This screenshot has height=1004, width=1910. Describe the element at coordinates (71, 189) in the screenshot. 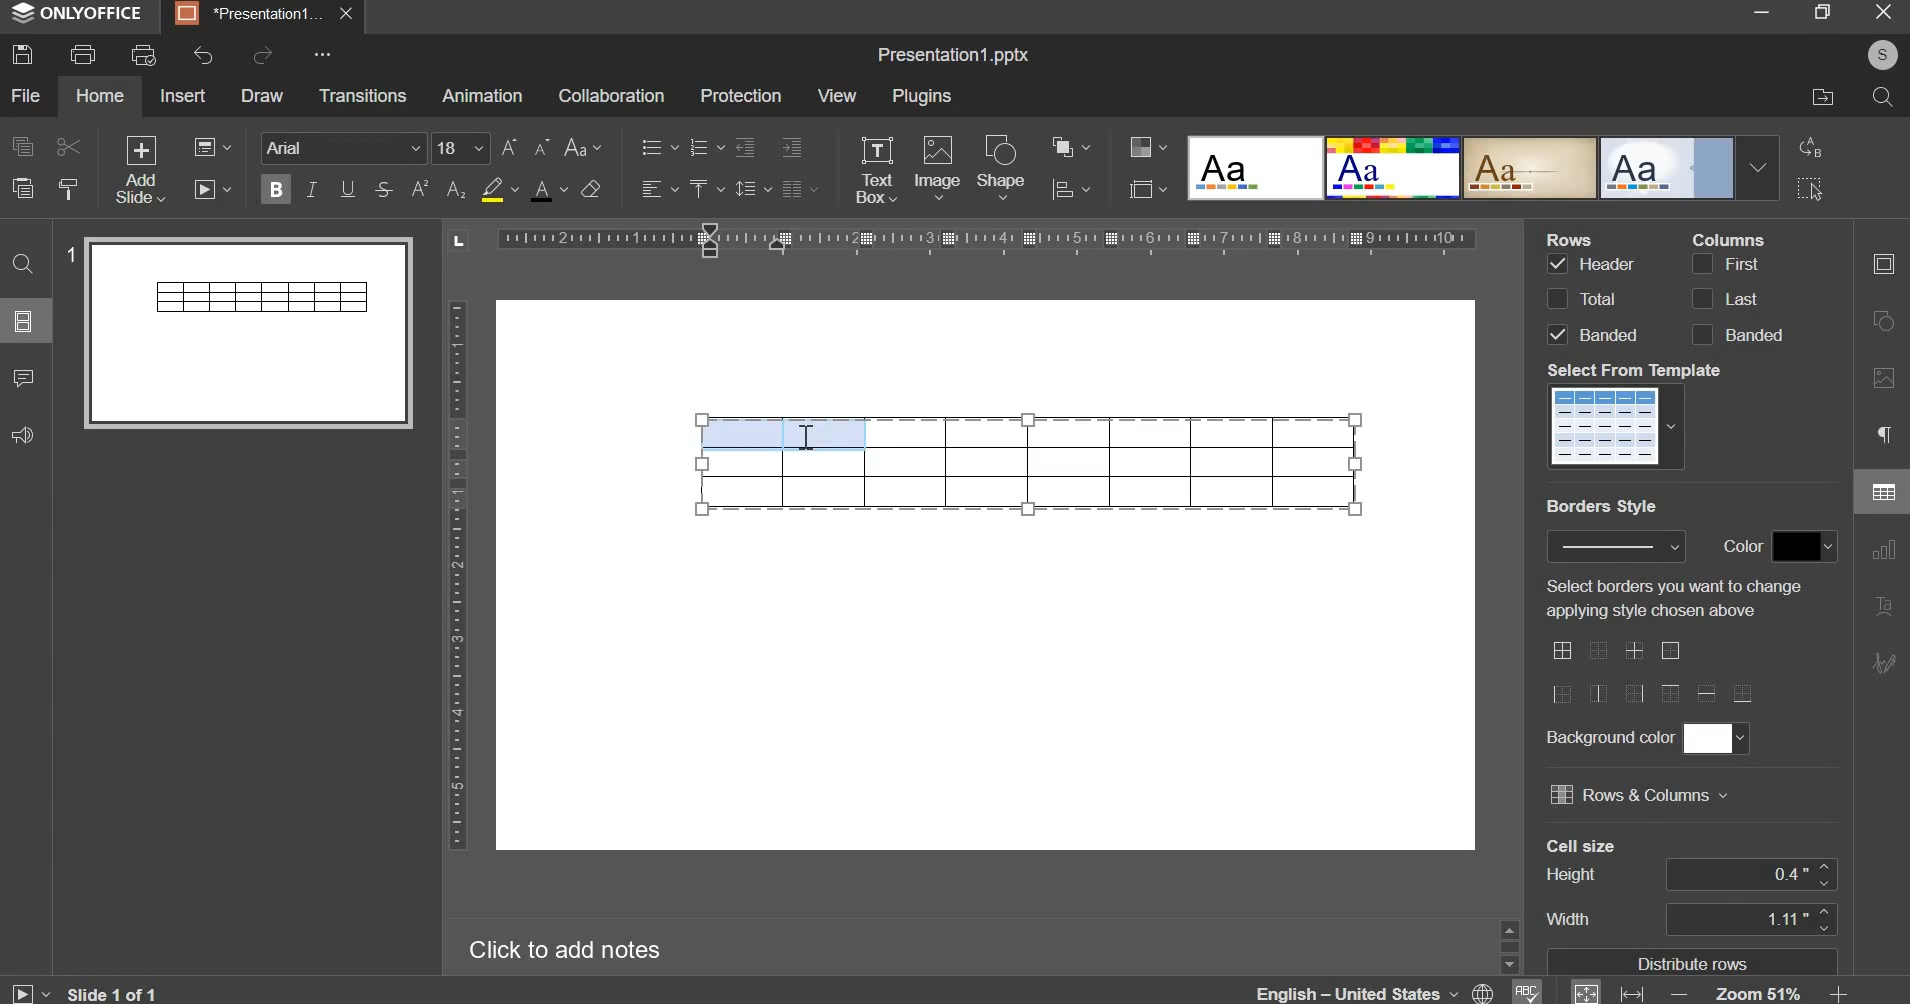

I see `copy style` at that location.